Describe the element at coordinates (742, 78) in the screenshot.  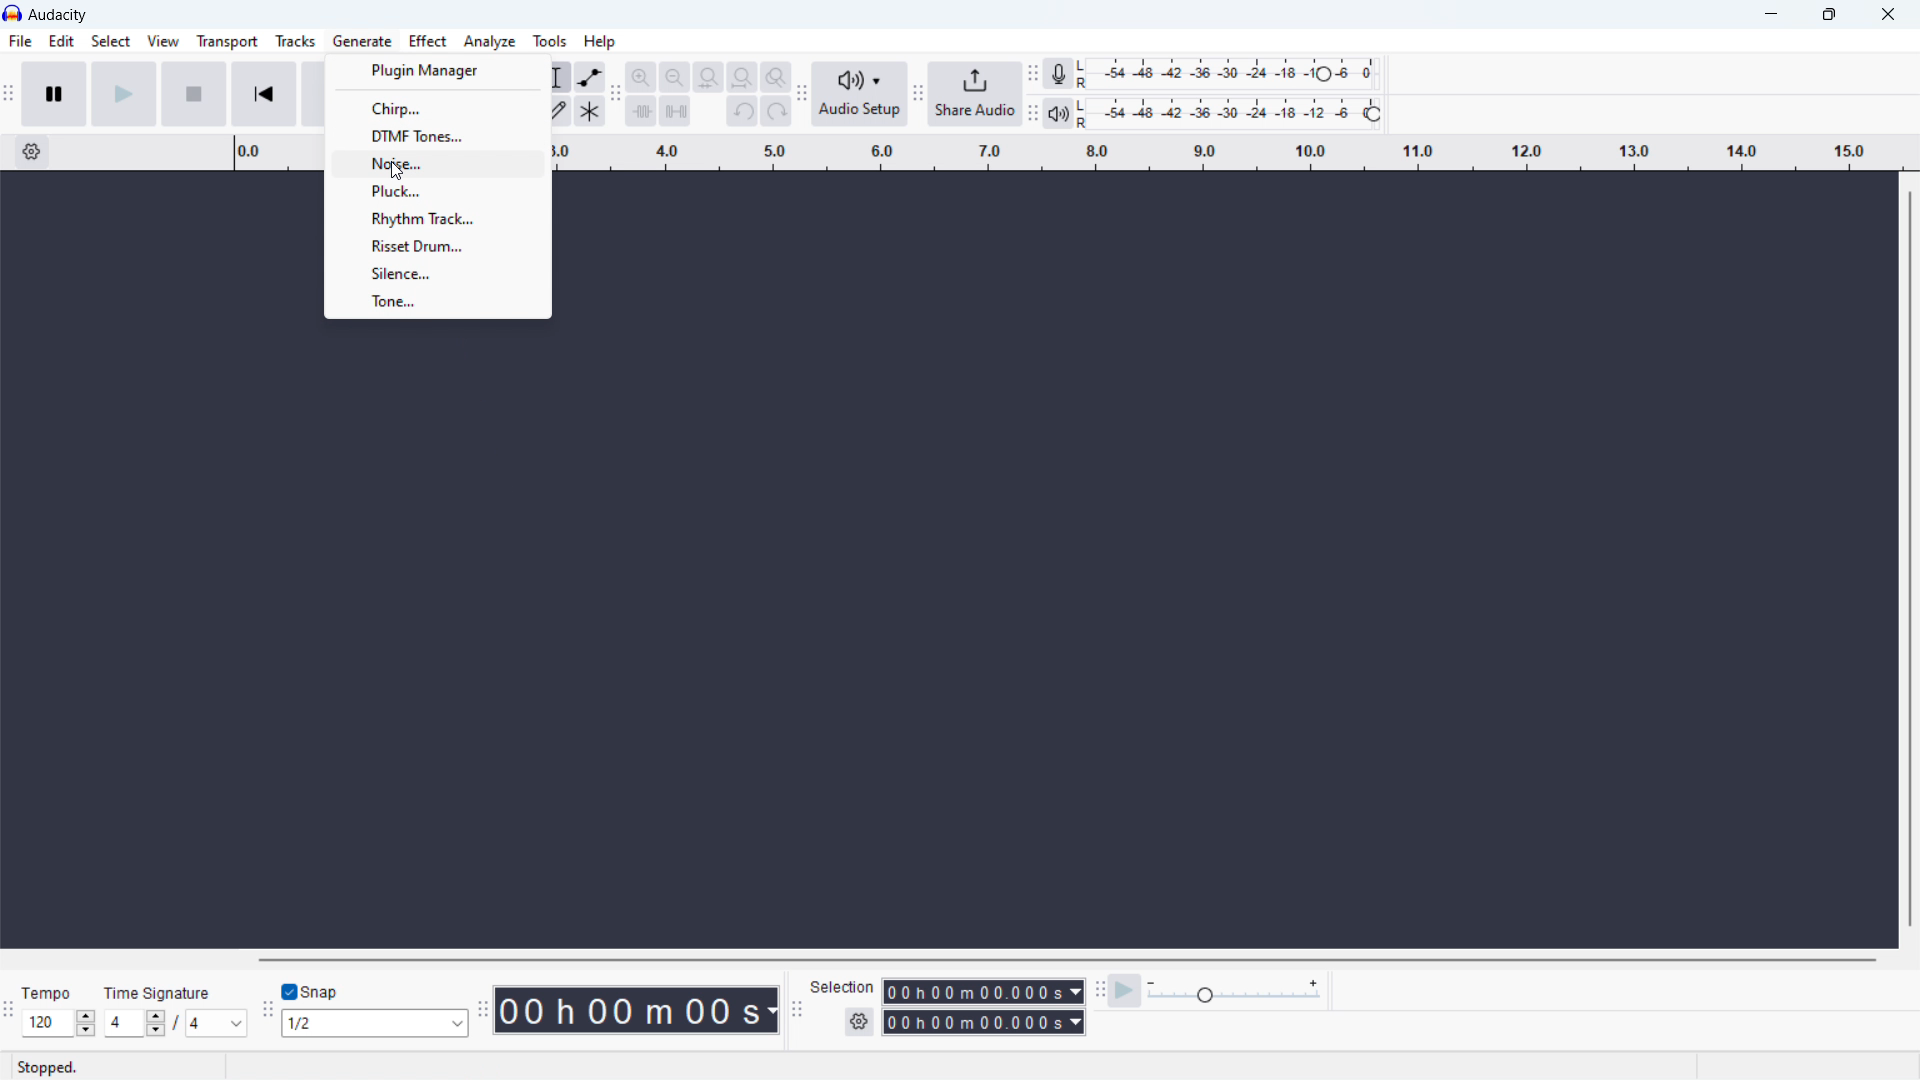
I see `fit project to width` at that location.